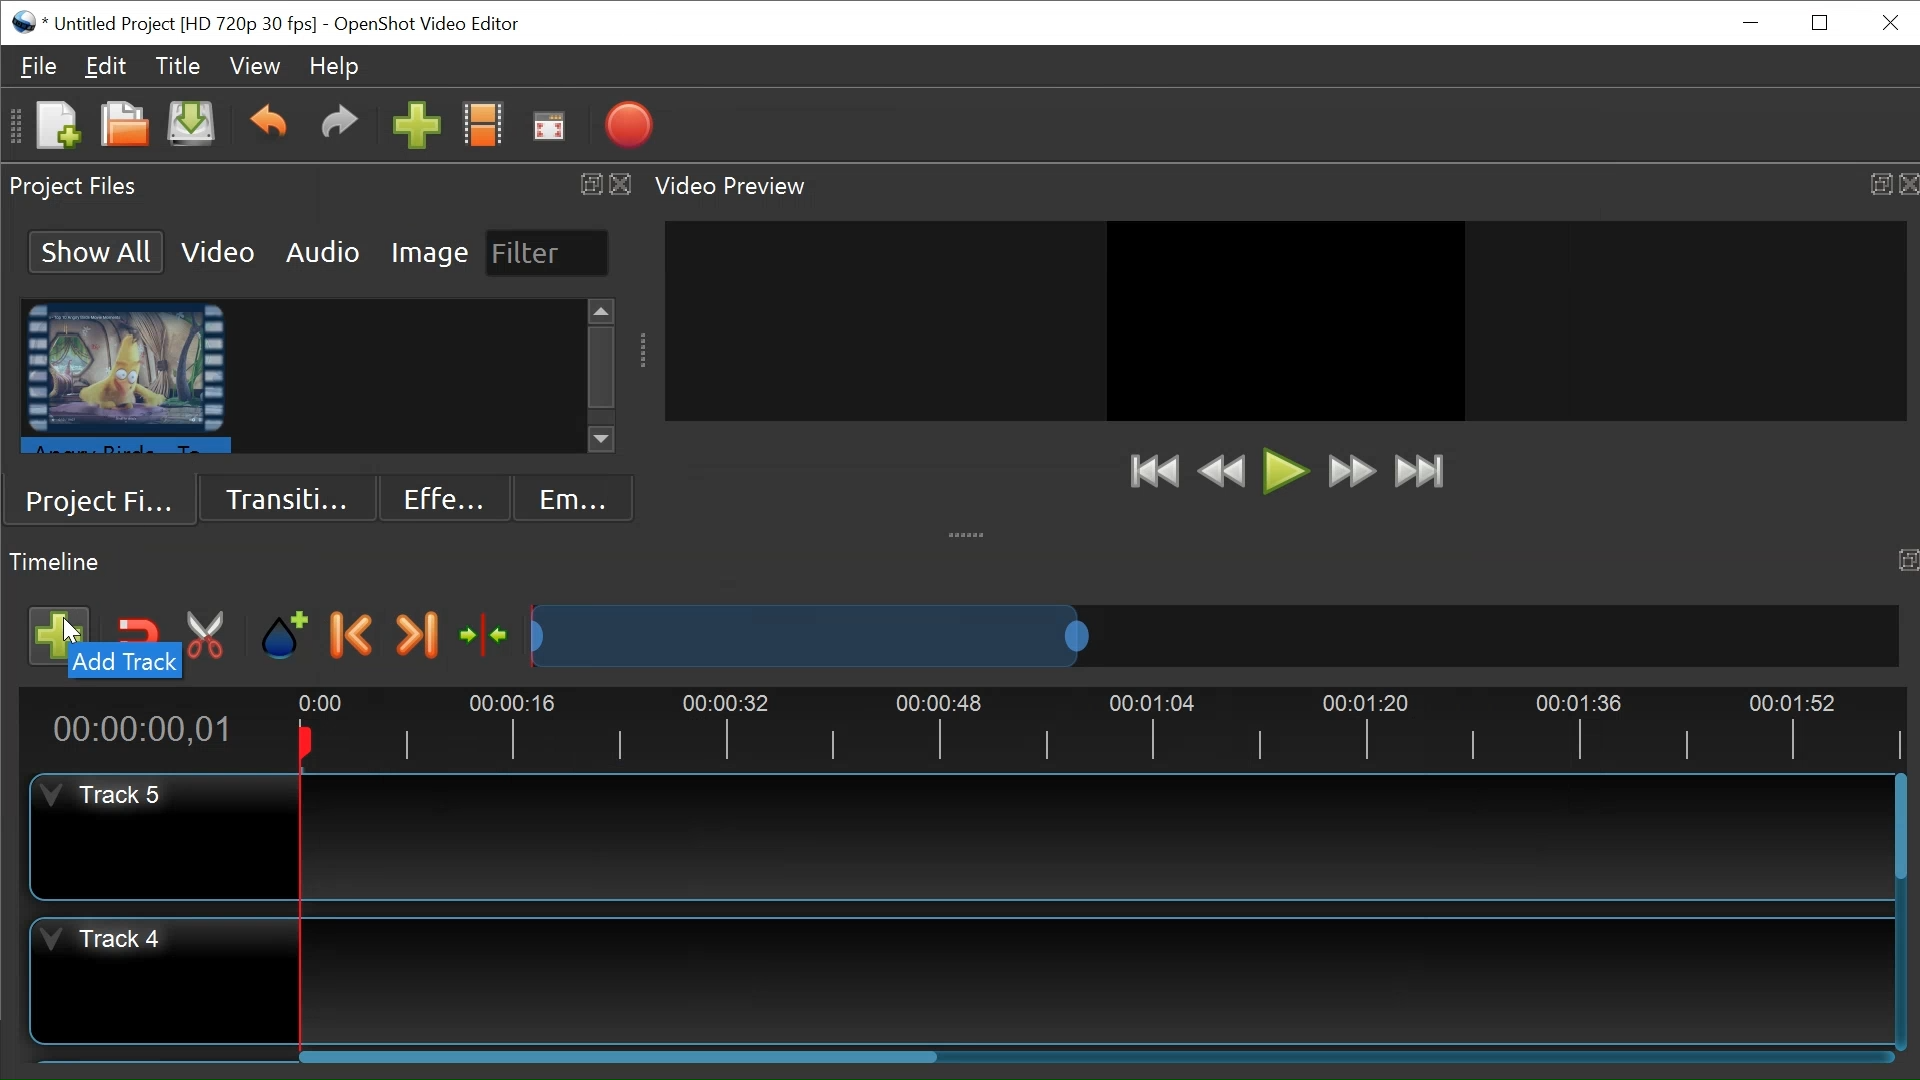  What do you see at coordinates (1821, 22) in the screenshot?
I see `Restore` at bounding box center [1821, 22].